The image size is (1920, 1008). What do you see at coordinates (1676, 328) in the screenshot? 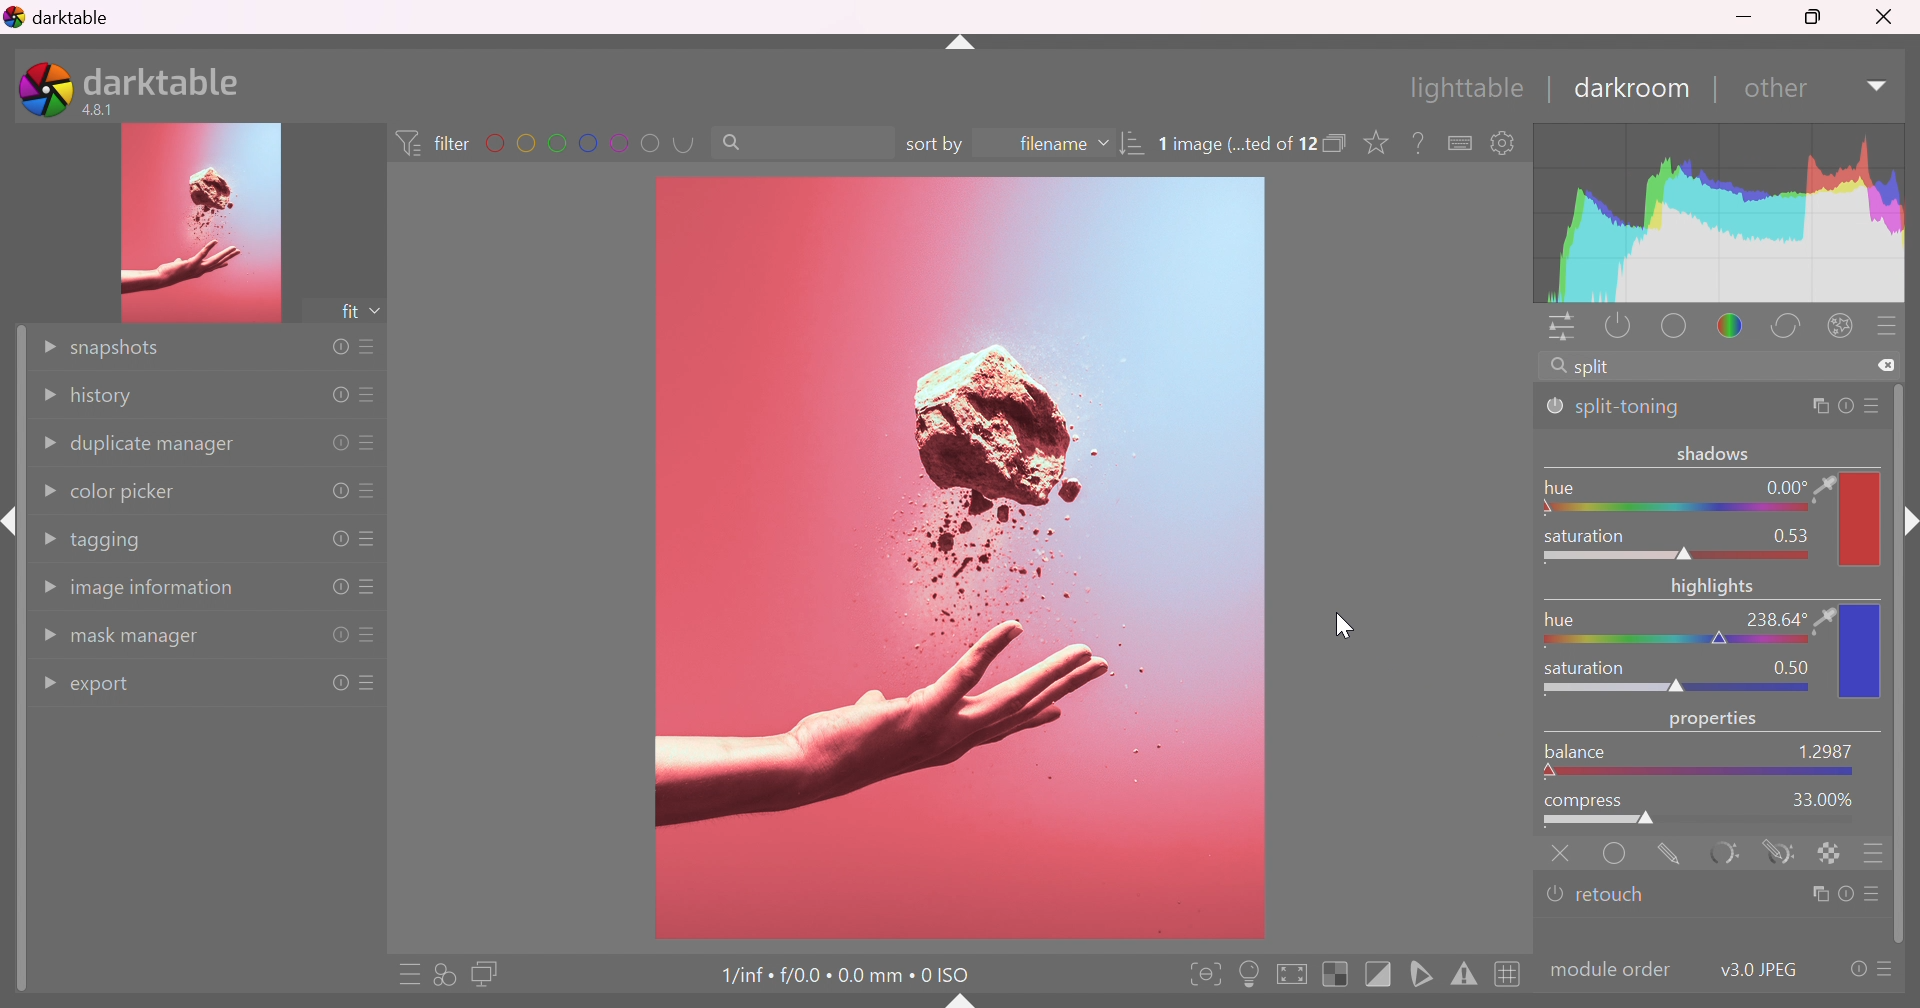
I see `base` at bounding box center [1676, 328].